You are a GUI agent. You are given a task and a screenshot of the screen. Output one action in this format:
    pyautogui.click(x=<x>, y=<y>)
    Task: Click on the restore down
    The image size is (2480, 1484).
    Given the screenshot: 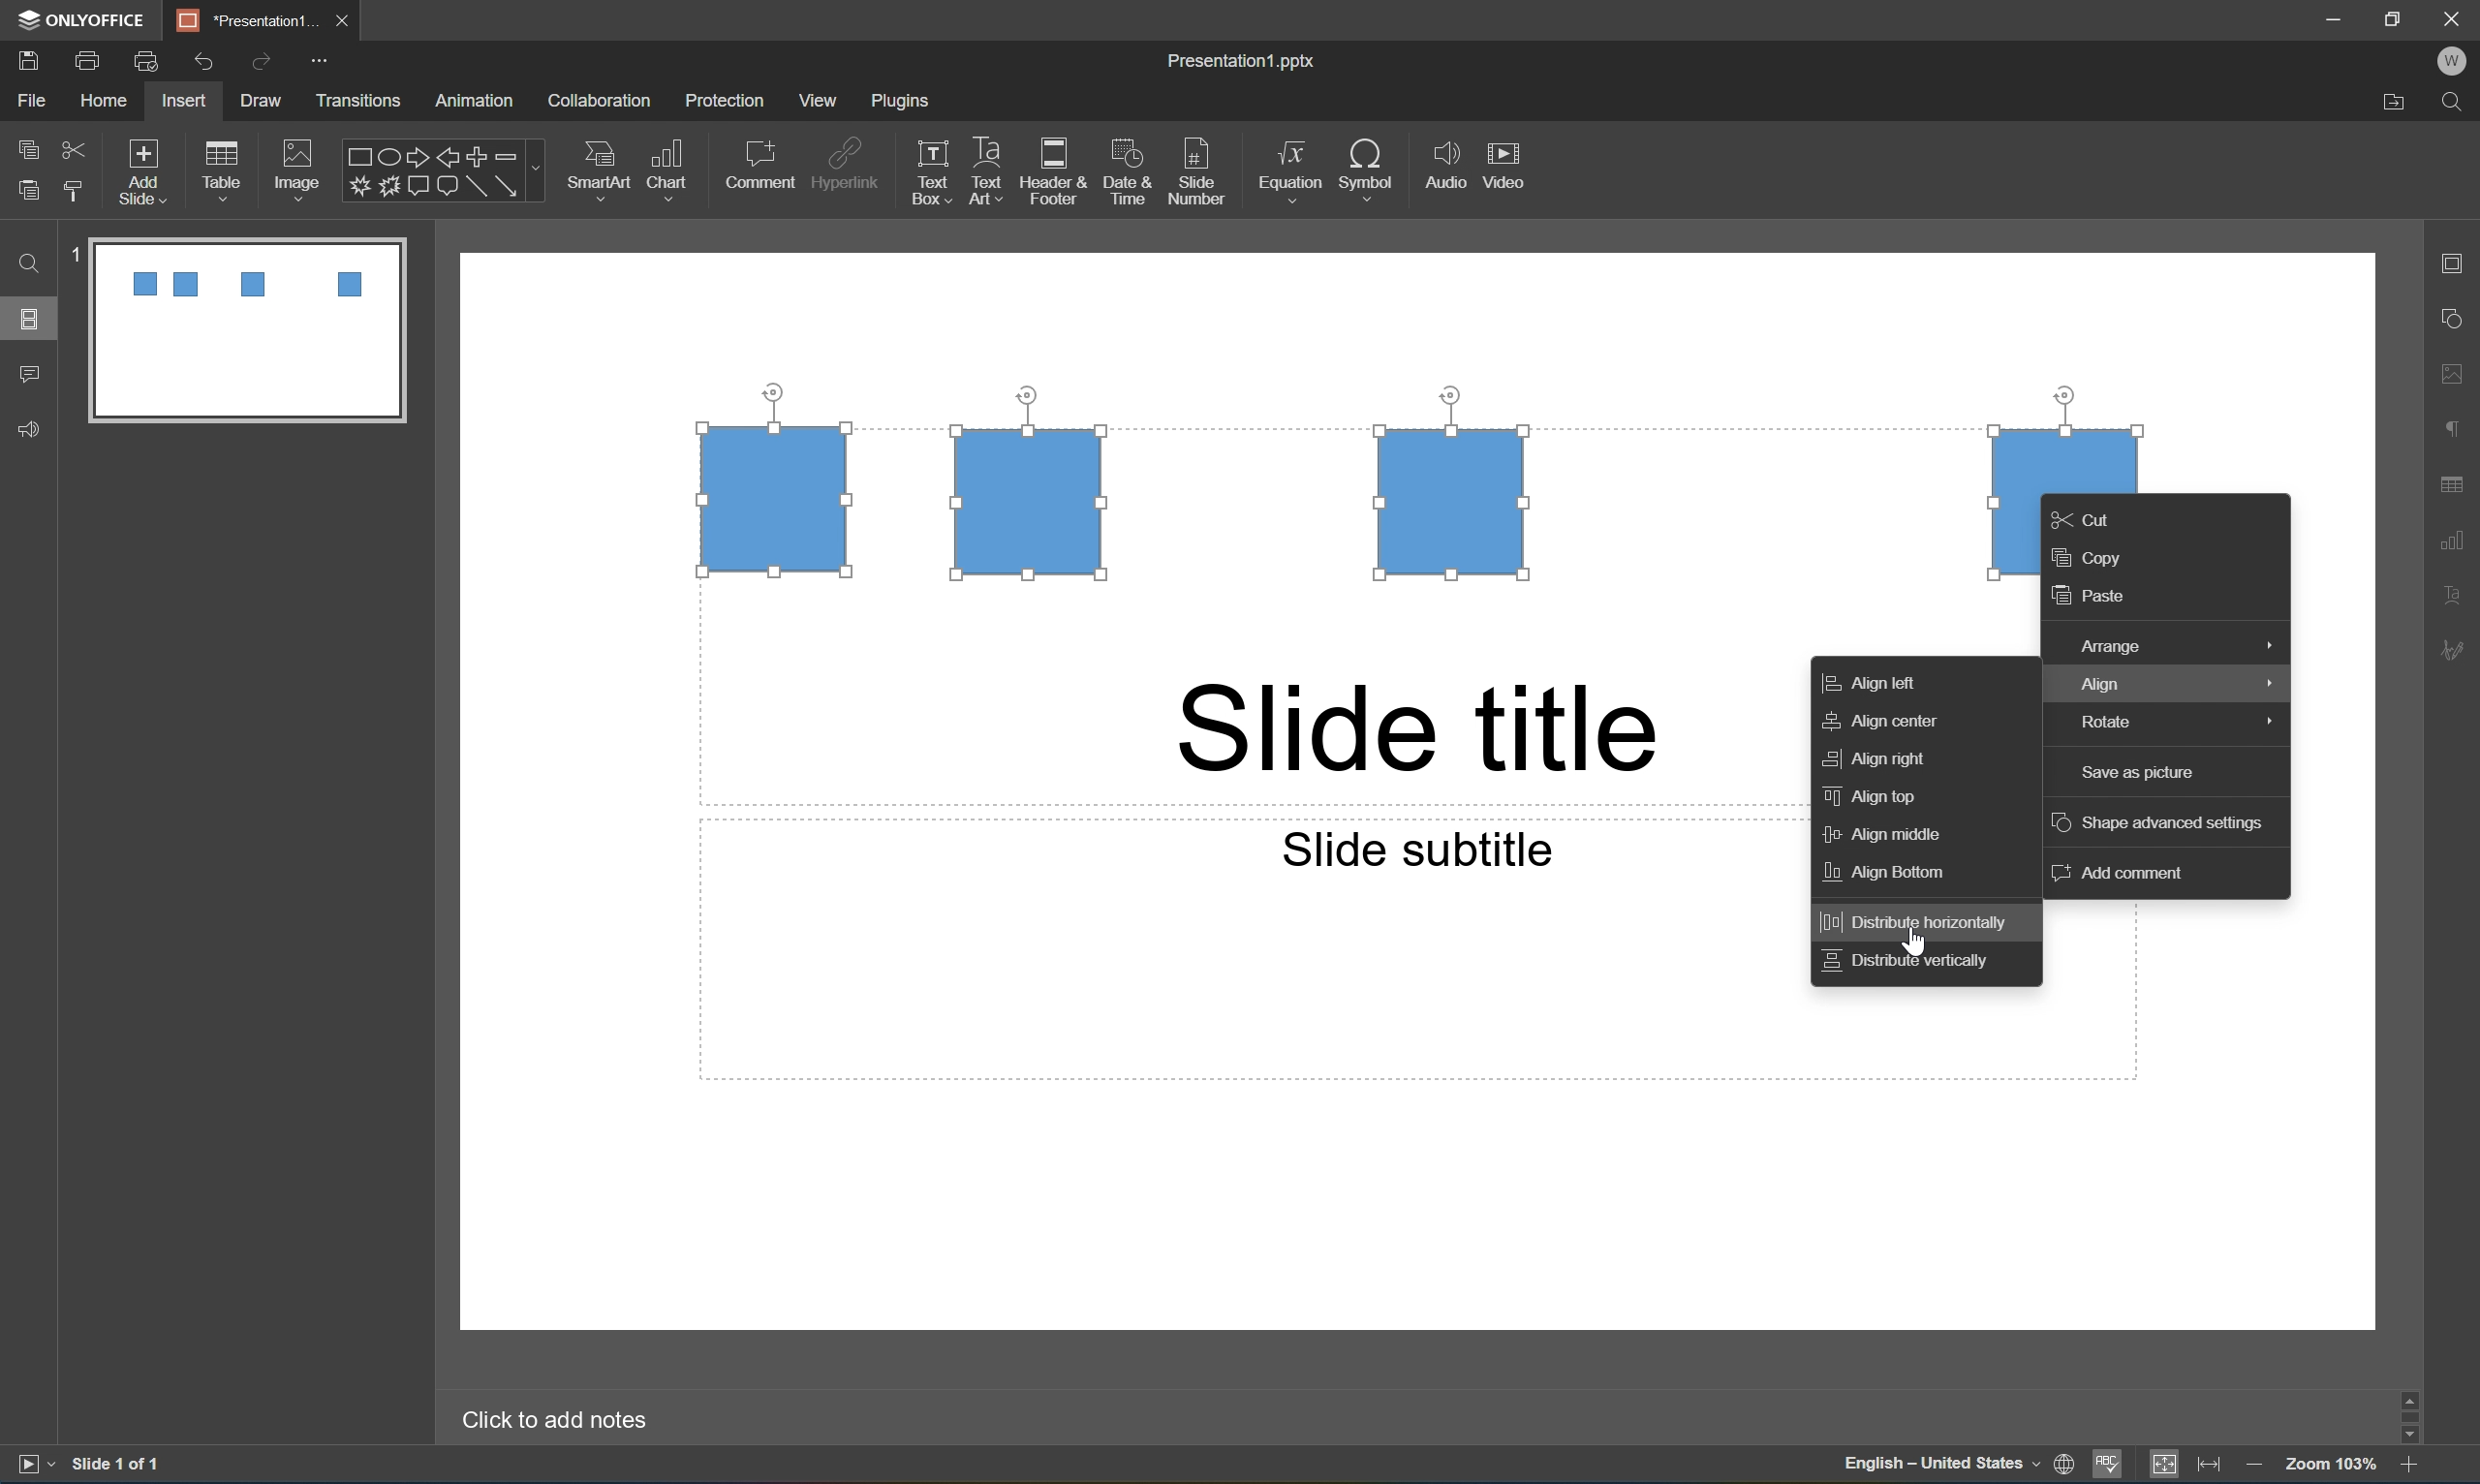 What is the action you would take?
    pyautogui.click(x=2396, y=14)
    